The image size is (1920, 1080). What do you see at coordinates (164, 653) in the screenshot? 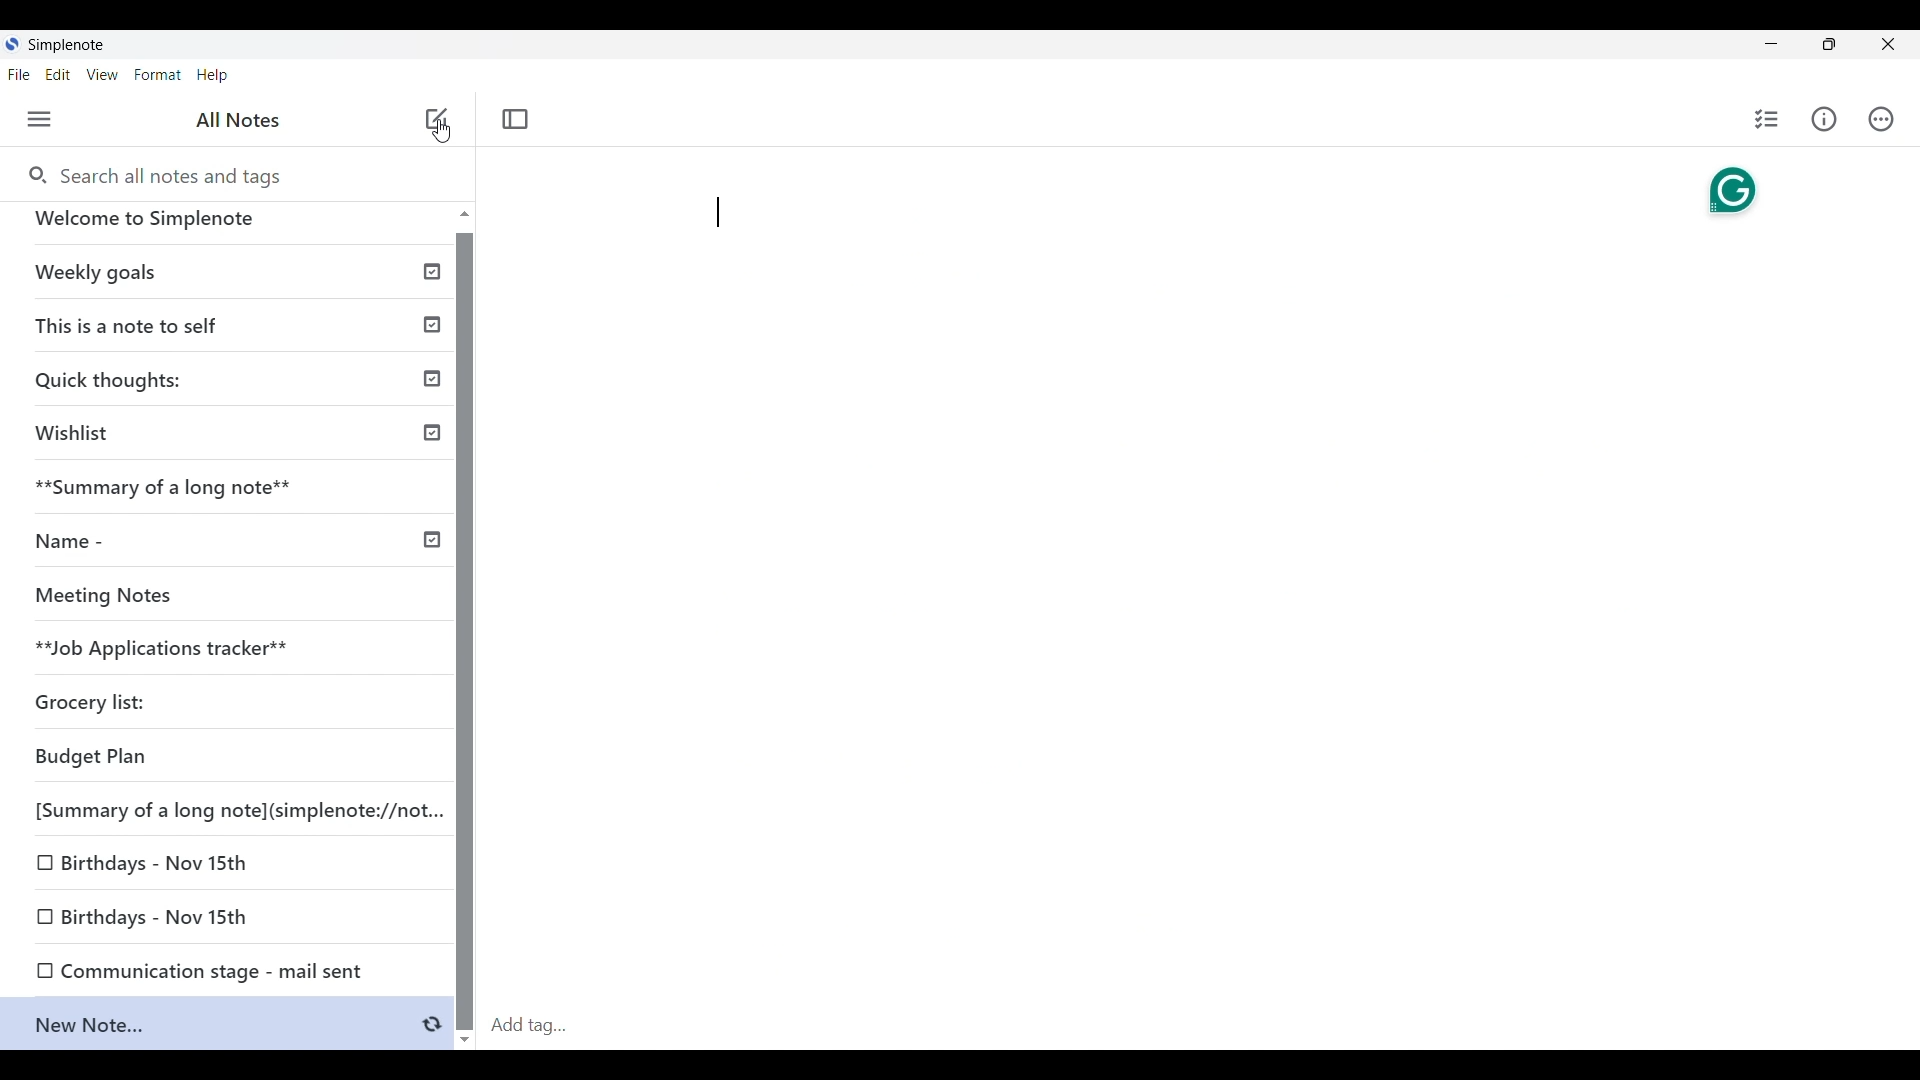
I see `Unpublished note` at bounding box center [164, 653].